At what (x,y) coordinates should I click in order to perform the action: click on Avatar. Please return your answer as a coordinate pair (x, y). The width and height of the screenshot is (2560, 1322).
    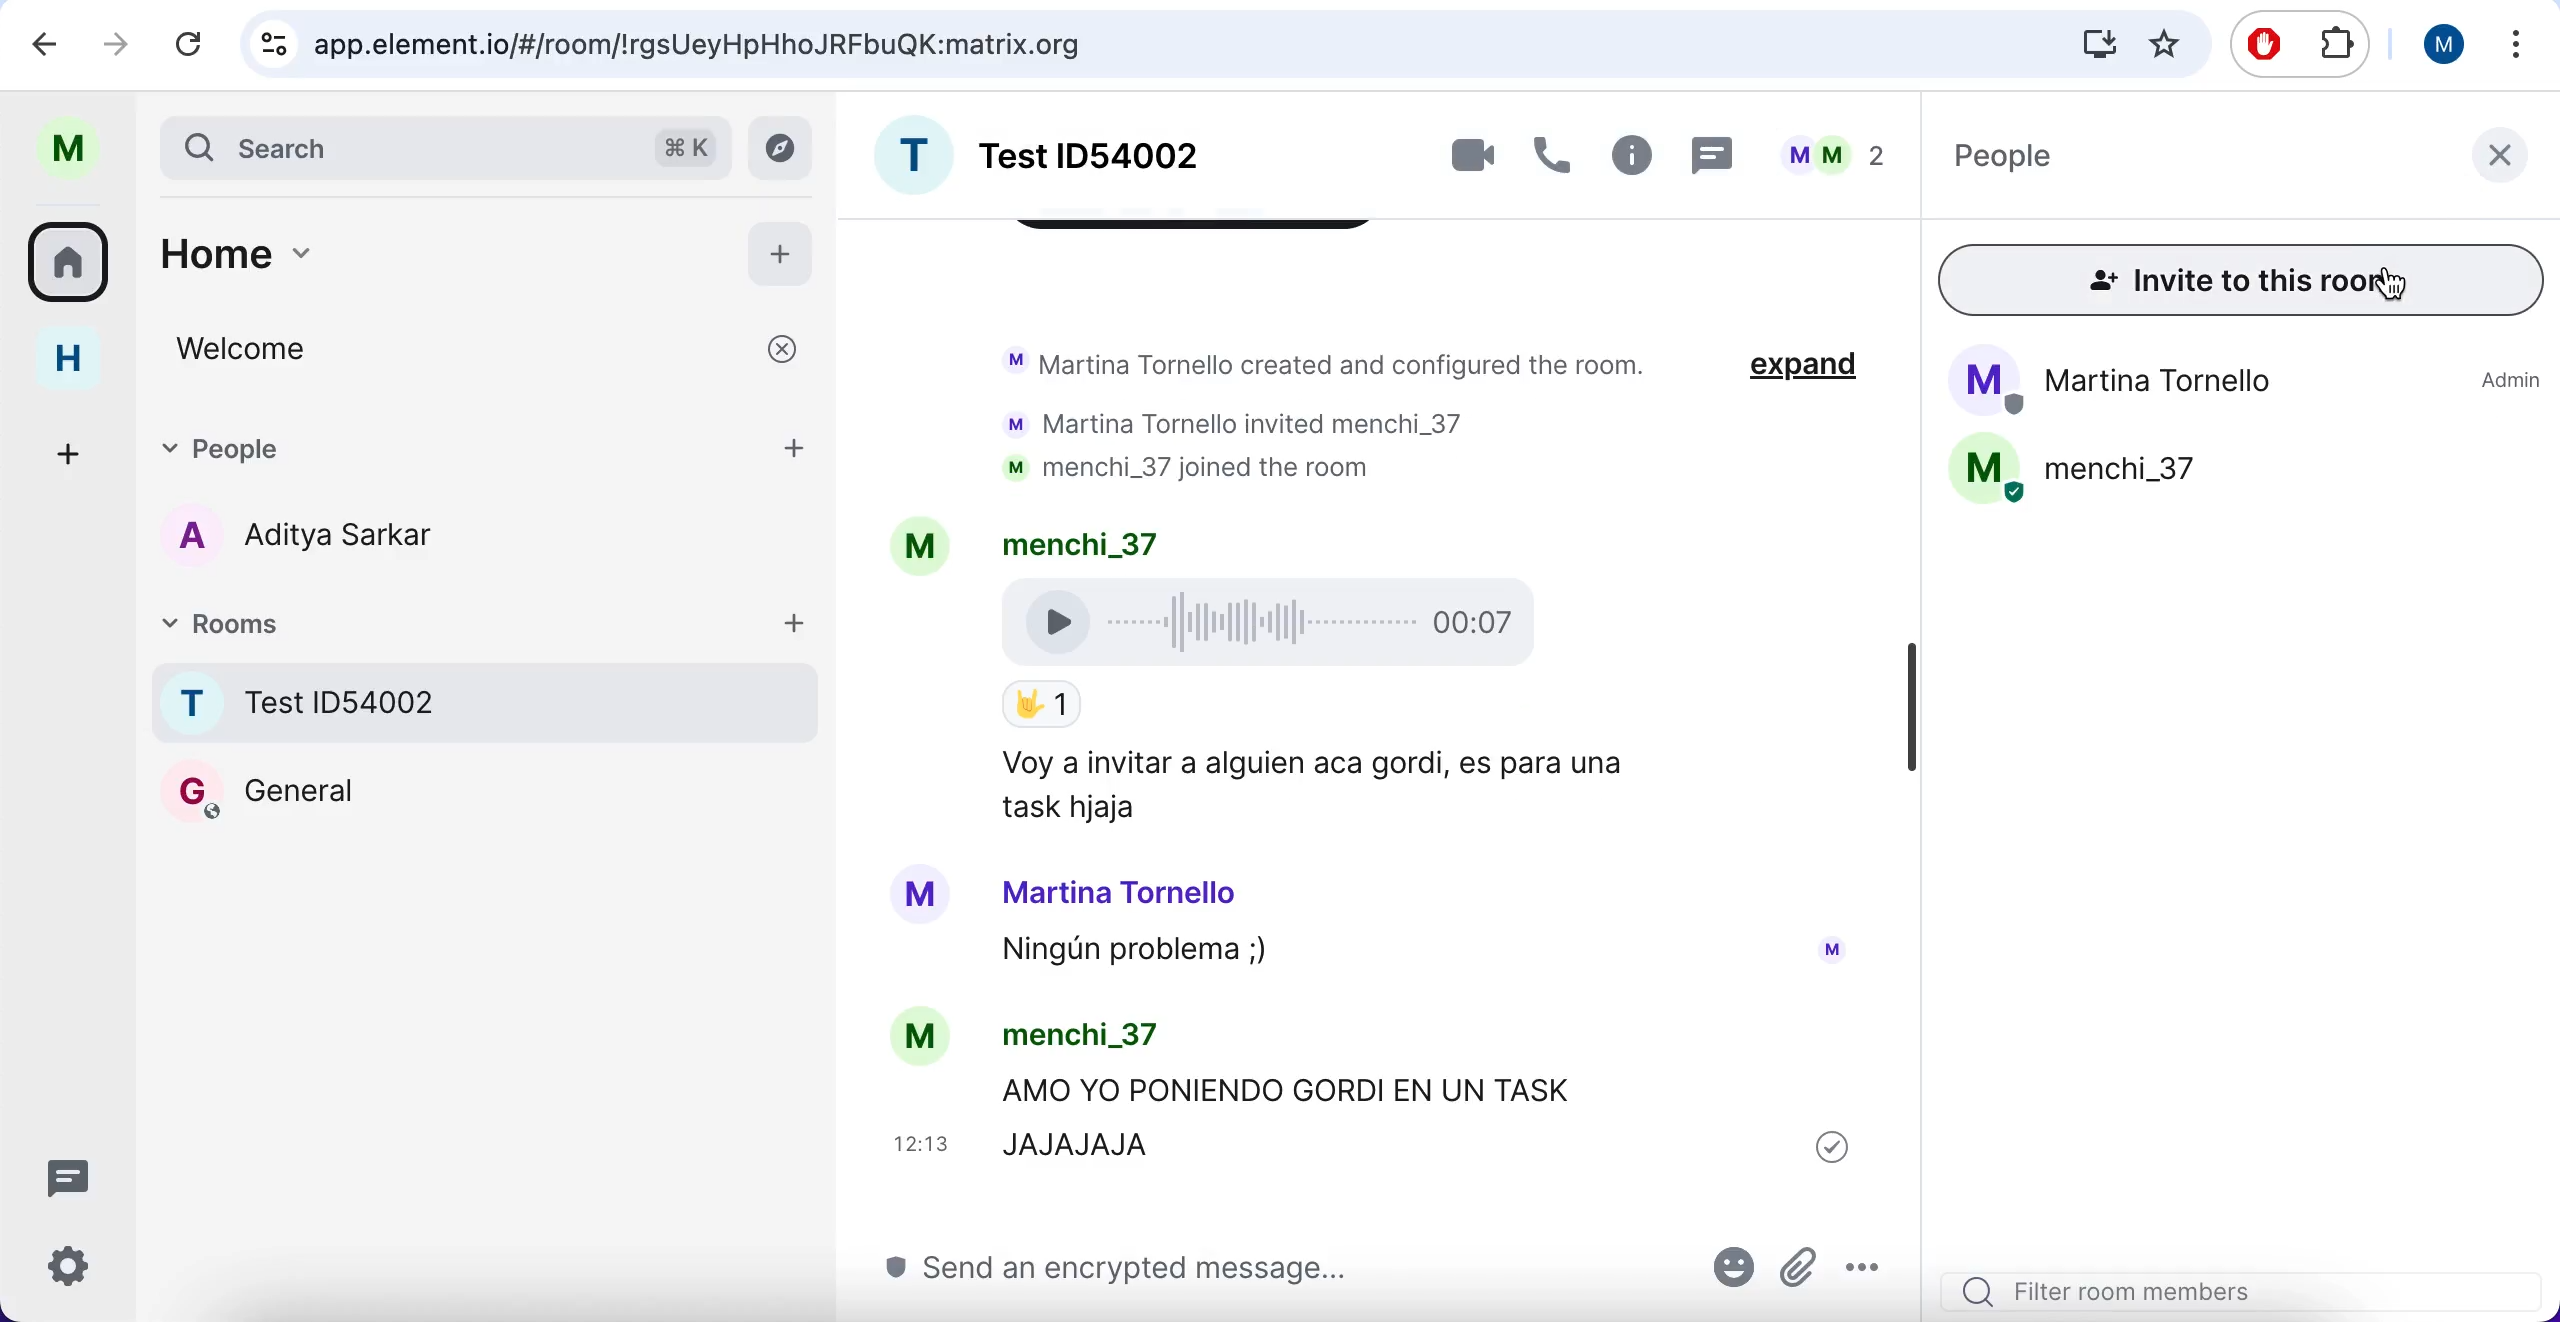
    Looking at the image, I should click on (931, 548).